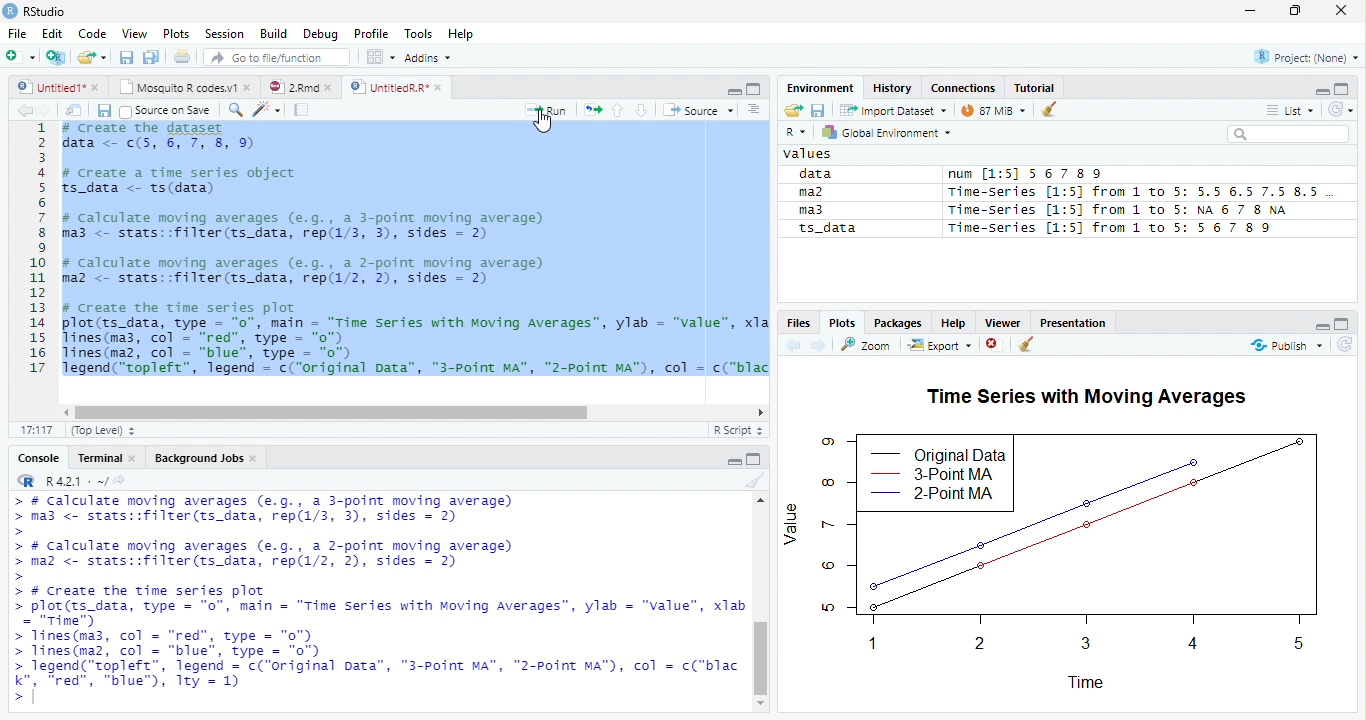 Image resolution: width=1366 pixels, height=720 pixels. I want to click on Build, so click(273, 34).